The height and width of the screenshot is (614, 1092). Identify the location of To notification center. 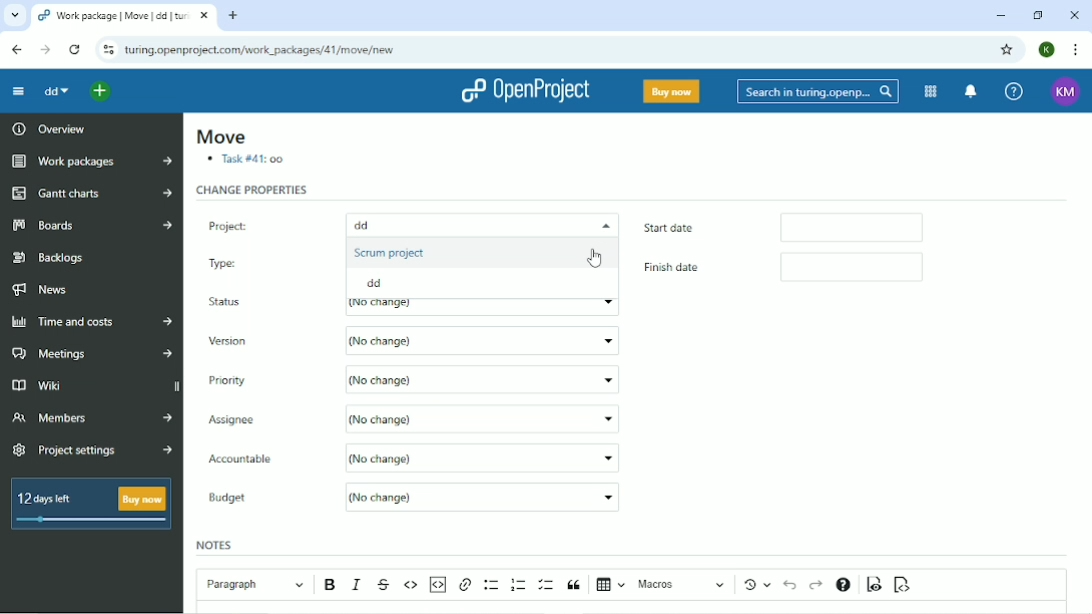
(968, 91).